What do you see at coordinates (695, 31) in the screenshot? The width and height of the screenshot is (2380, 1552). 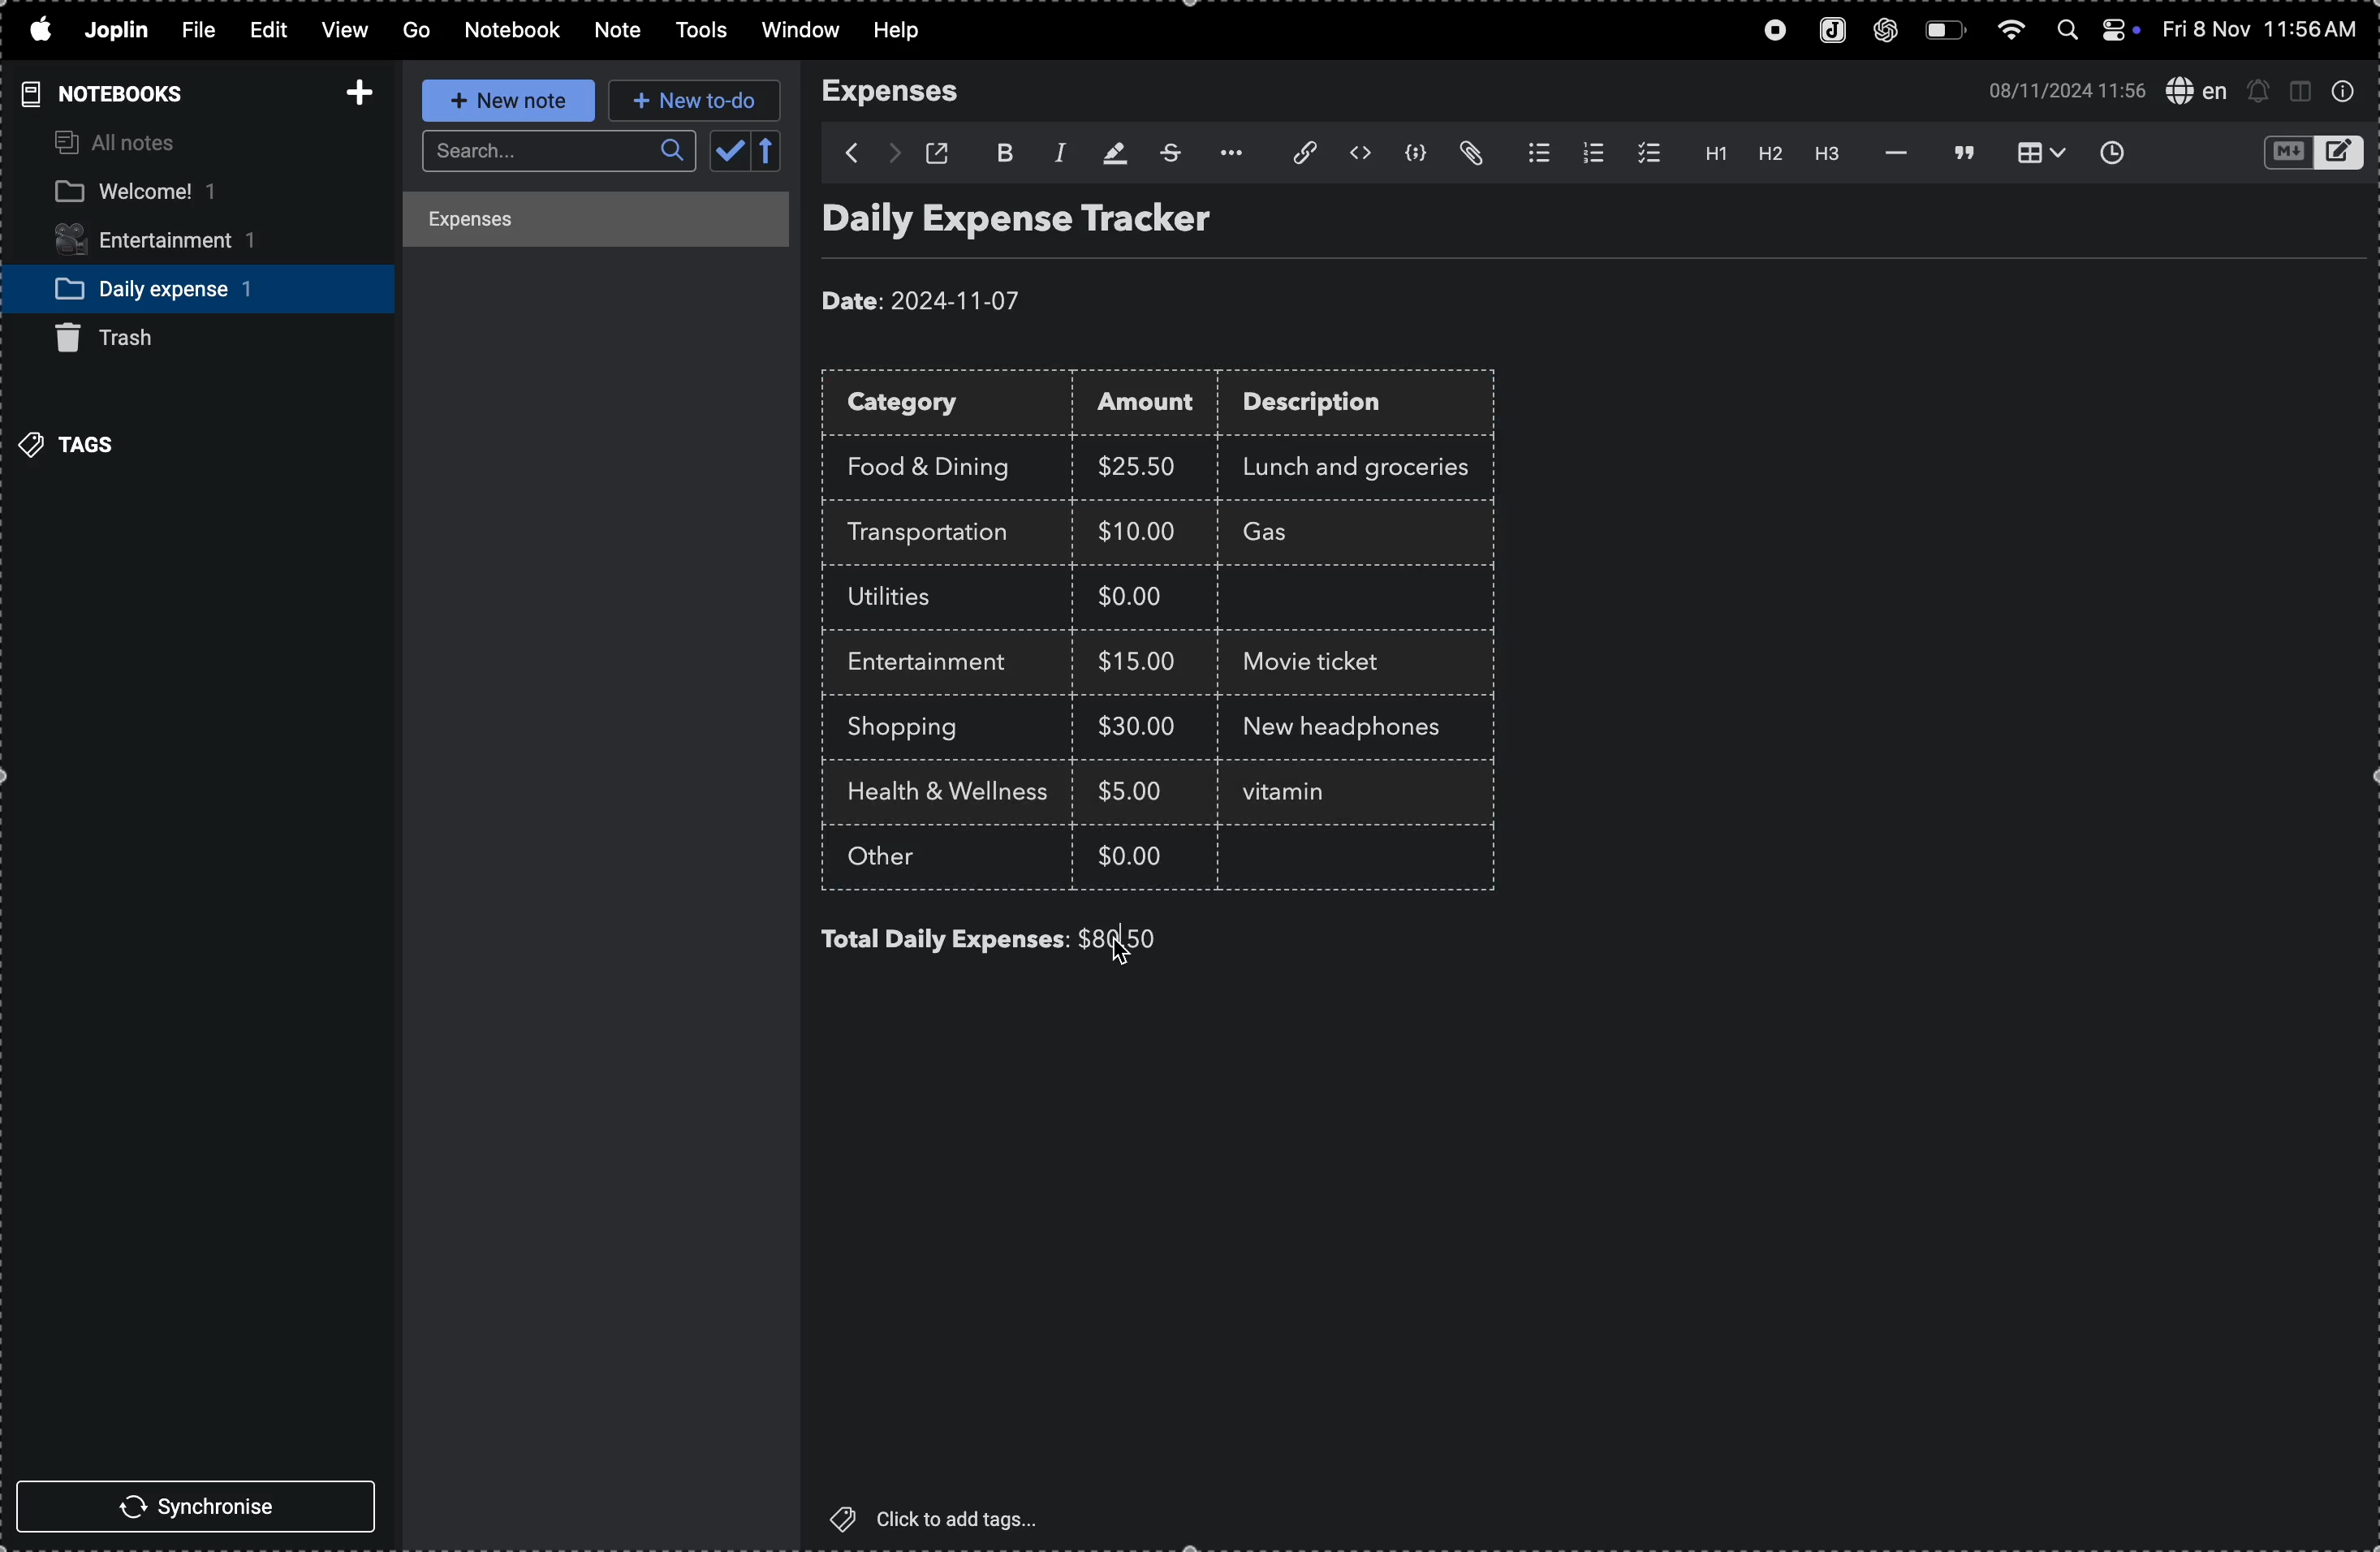 I see `tools` at bounding box center [695, 31].